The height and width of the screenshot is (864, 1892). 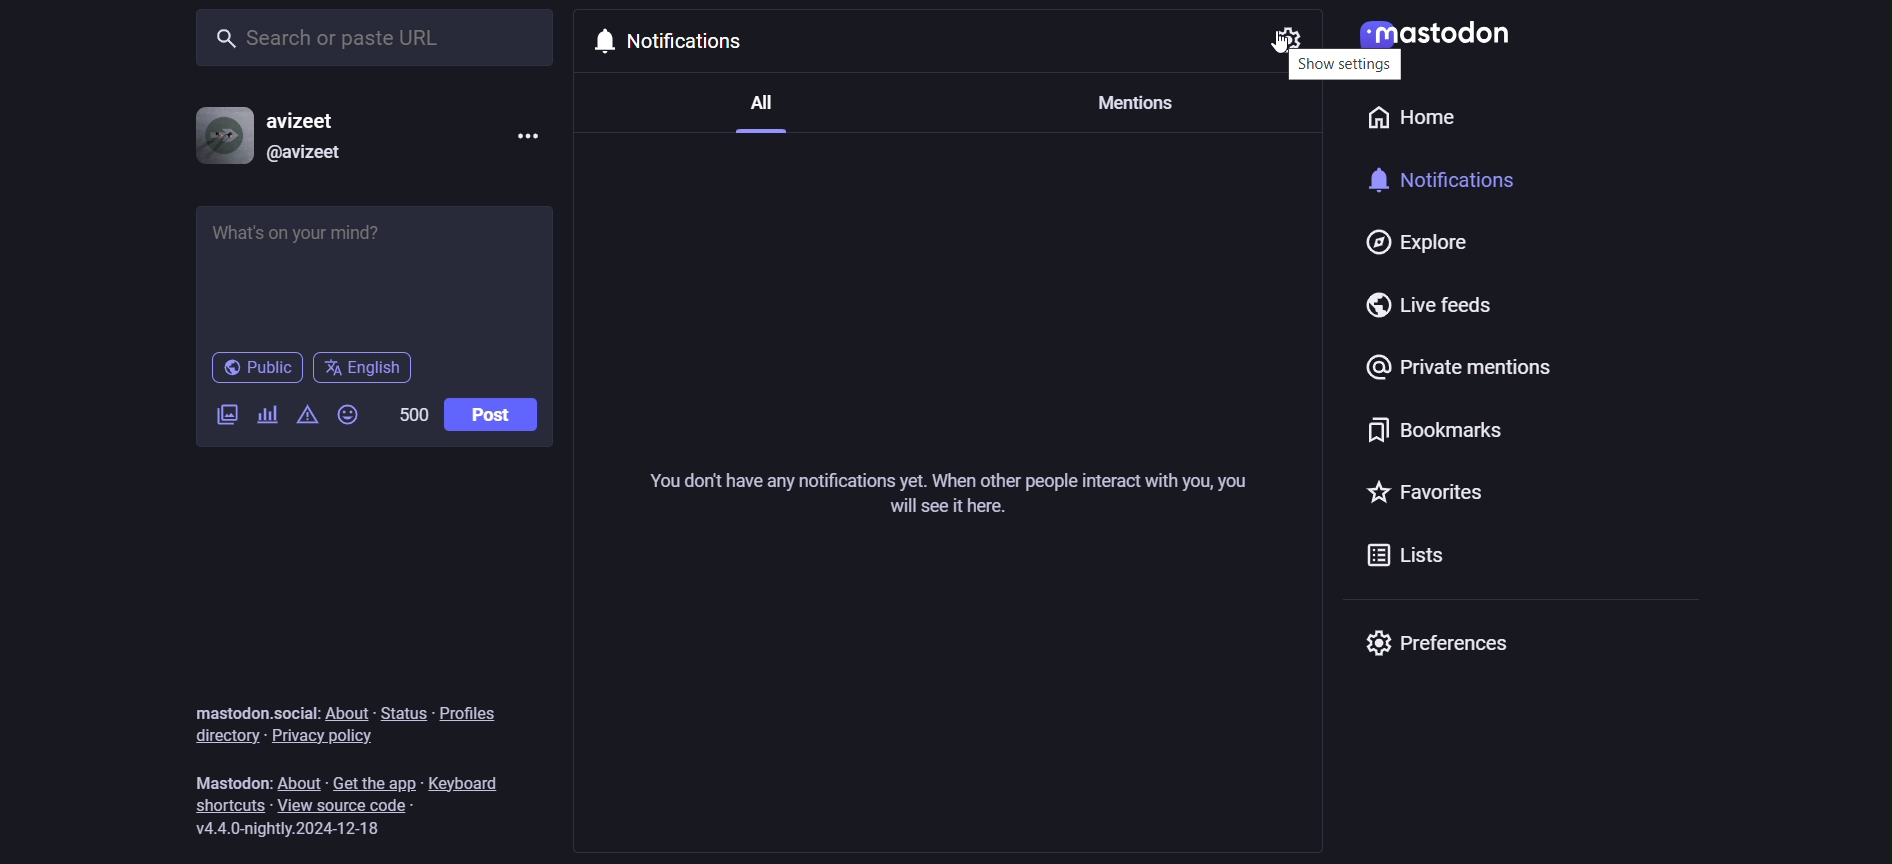 I want to click on notification, so click(x=1460, y=186).